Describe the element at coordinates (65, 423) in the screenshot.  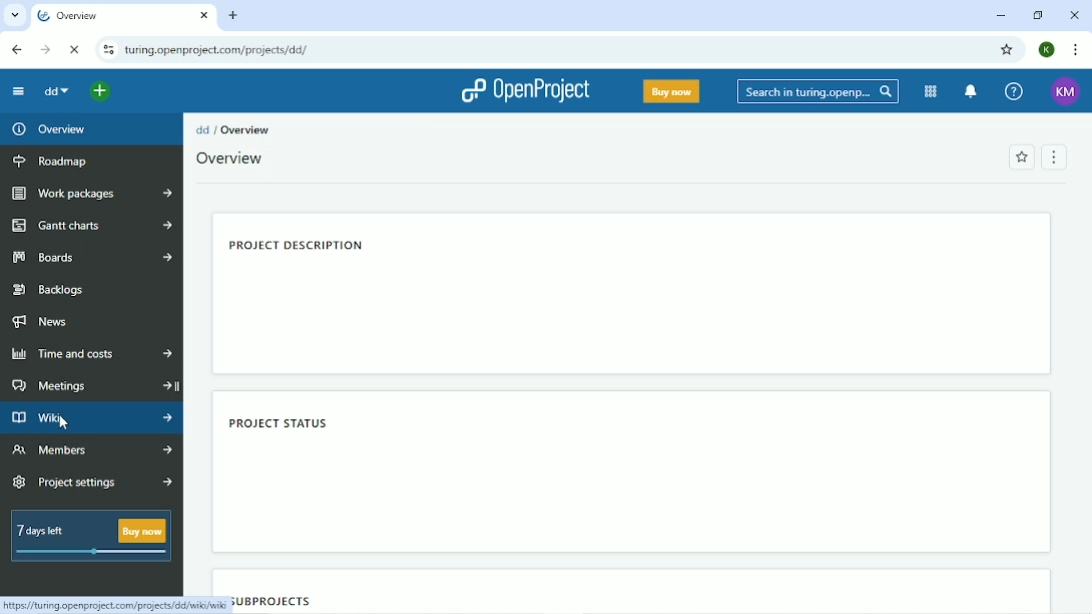
I see `cursor` at that location.